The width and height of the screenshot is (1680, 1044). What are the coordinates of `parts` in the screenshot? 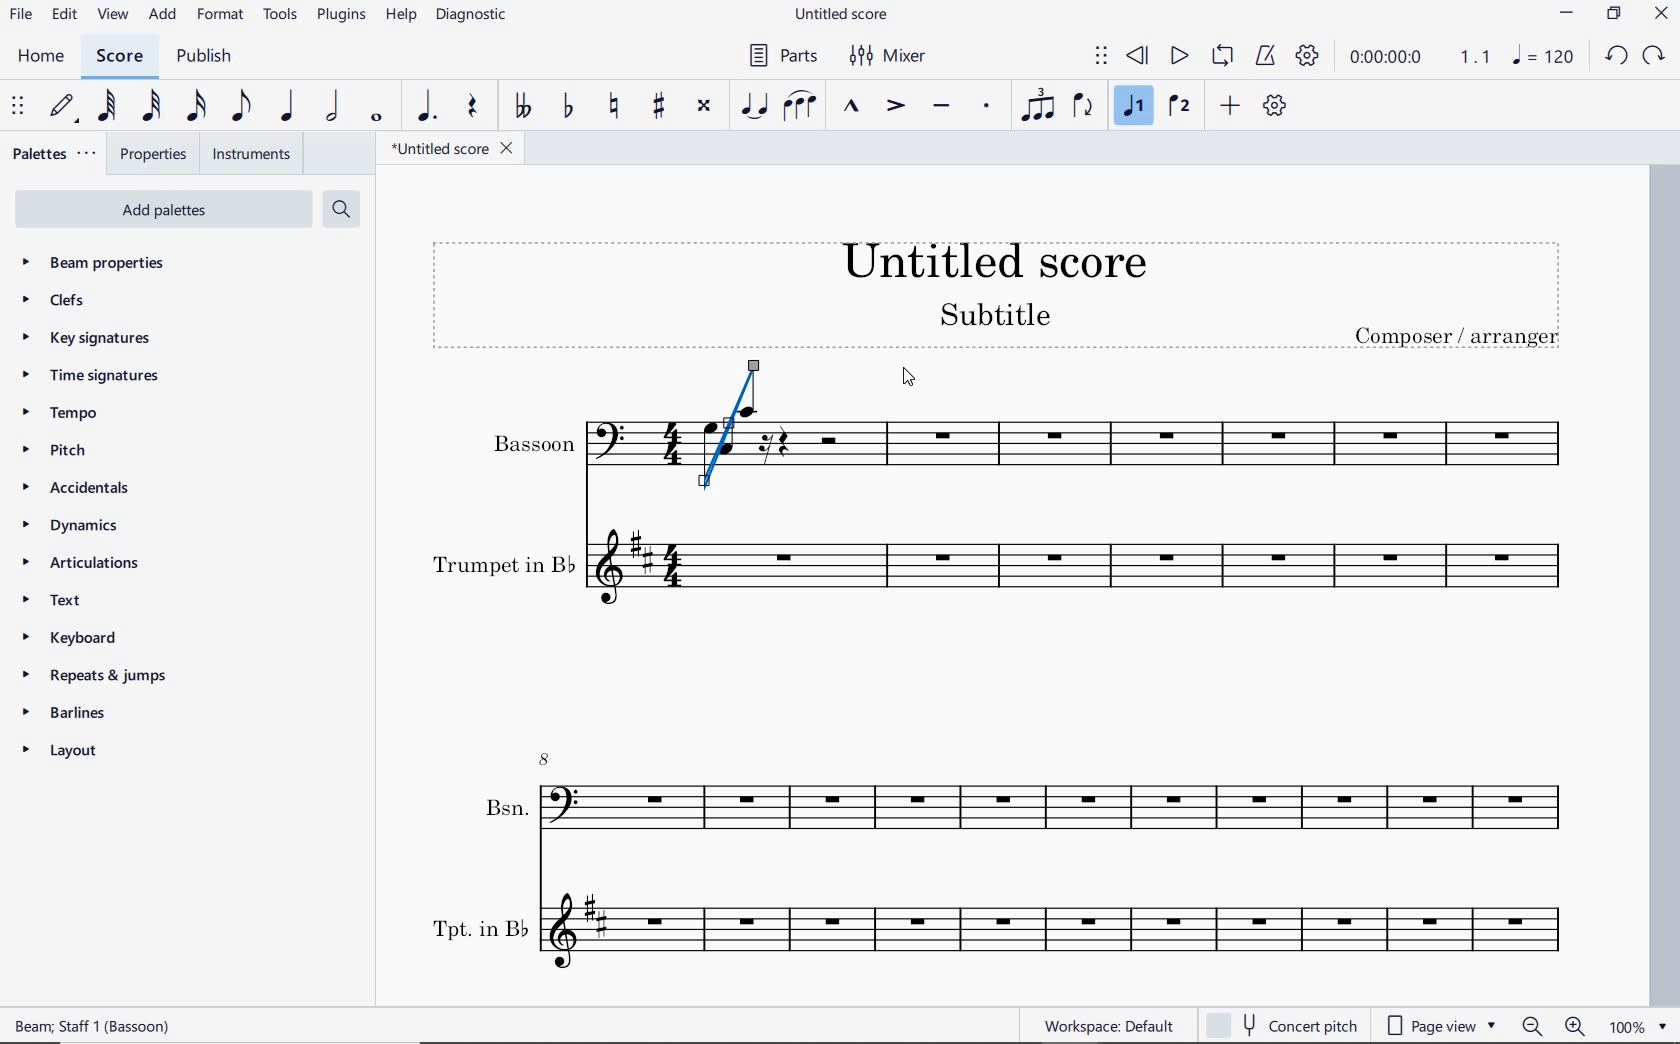 It's located at (785, 57).